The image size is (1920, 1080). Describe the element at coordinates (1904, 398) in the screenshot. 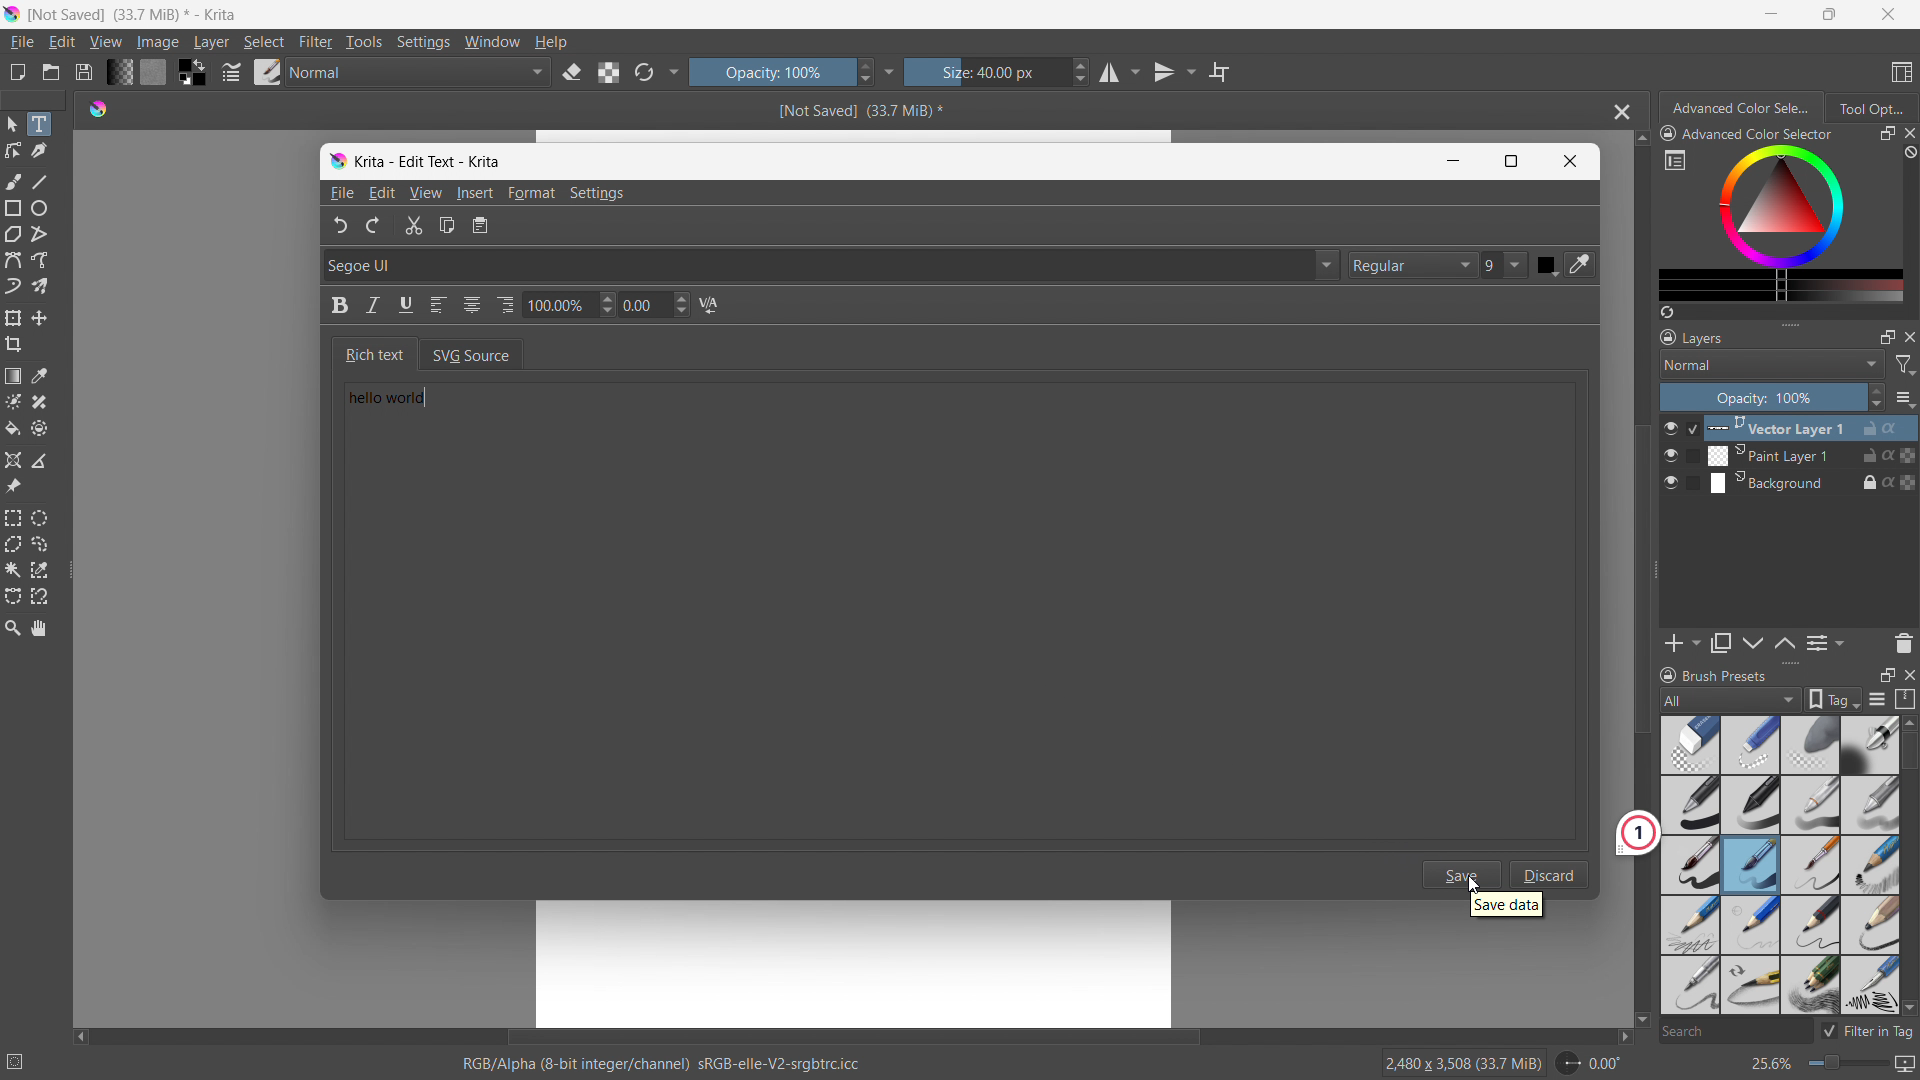

I see `options` at that location.